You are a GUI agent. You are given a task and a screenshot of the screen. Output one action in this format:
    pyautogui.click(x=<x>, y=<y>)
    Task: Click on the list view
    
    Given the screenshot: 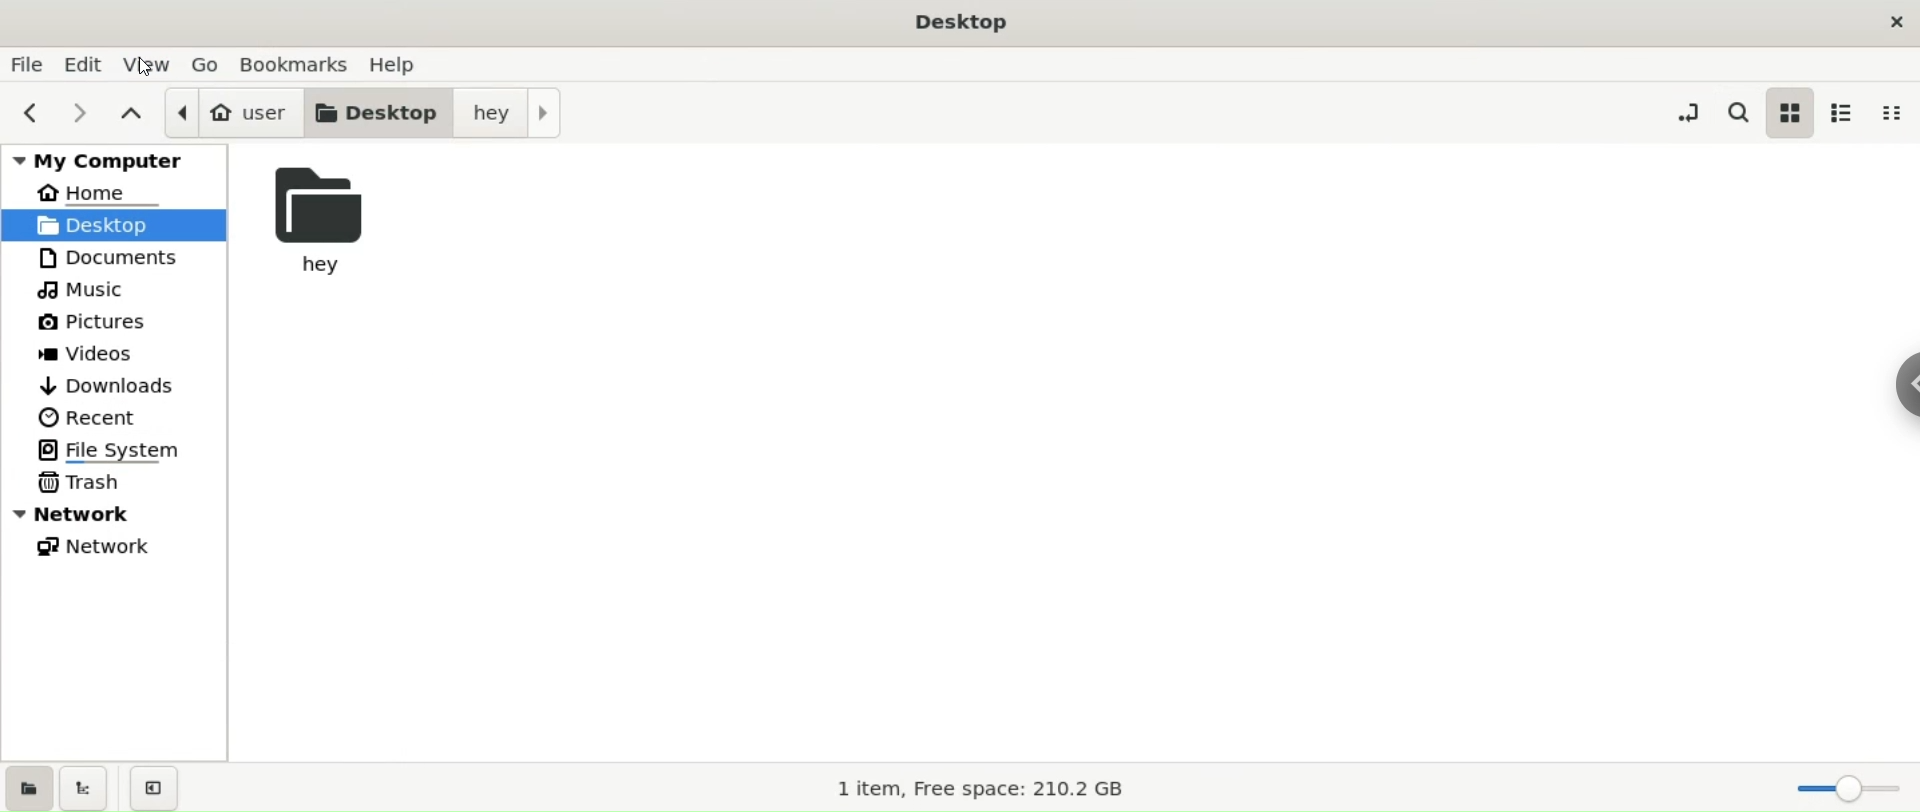 What is the action you would take?
    pyautogui.click(x=1844, y=111)
    